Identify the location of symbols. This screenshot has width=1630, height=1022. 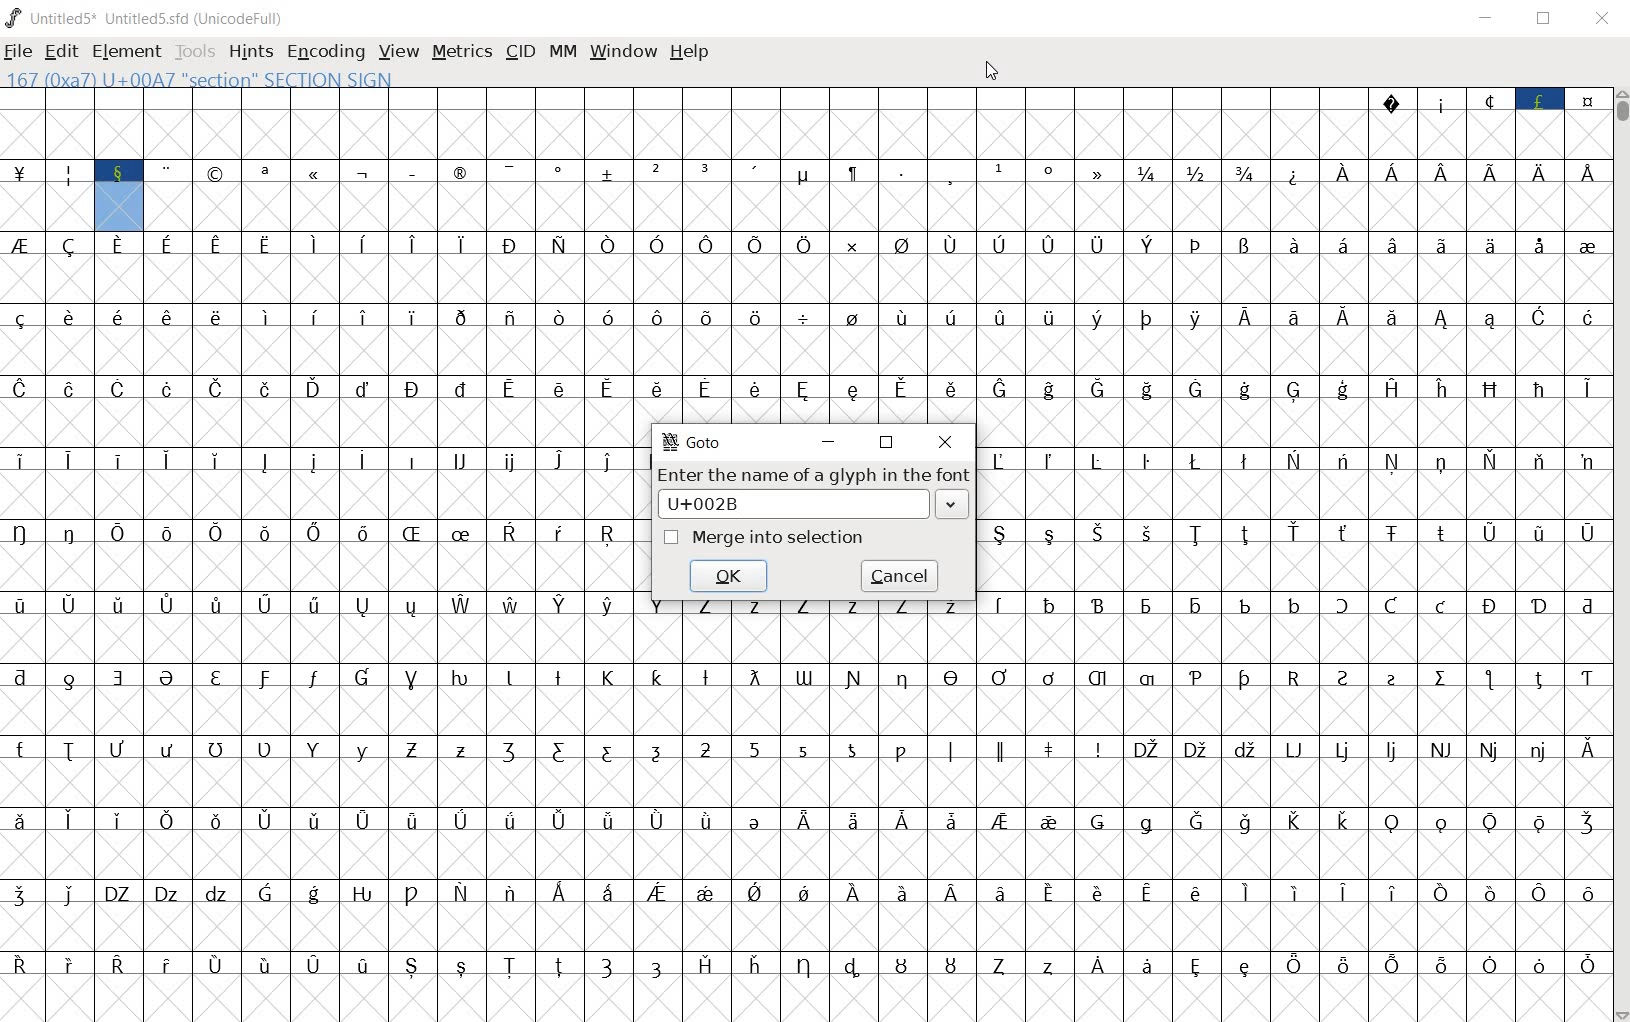
(730, 917).